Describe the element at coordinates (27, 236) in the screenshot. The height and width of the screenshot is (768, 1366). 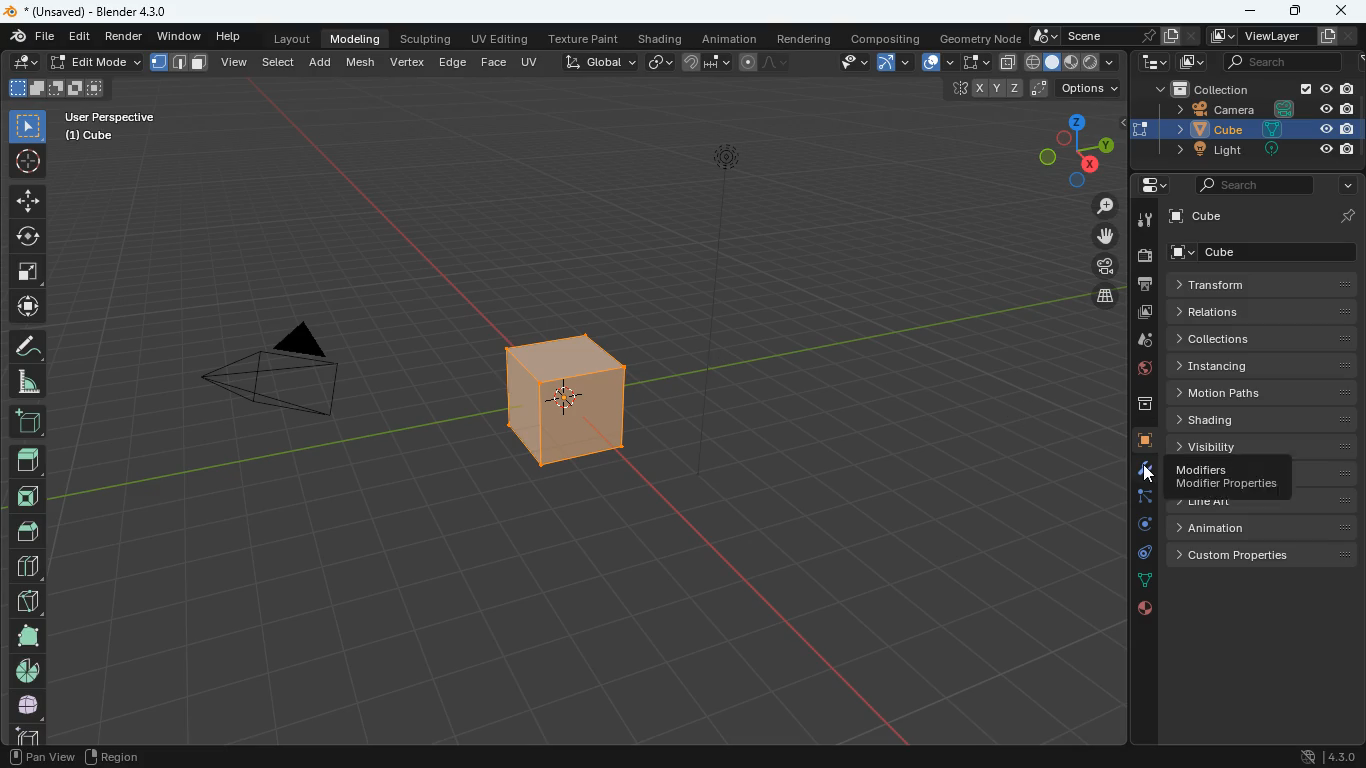
I see `rotate` at that location.